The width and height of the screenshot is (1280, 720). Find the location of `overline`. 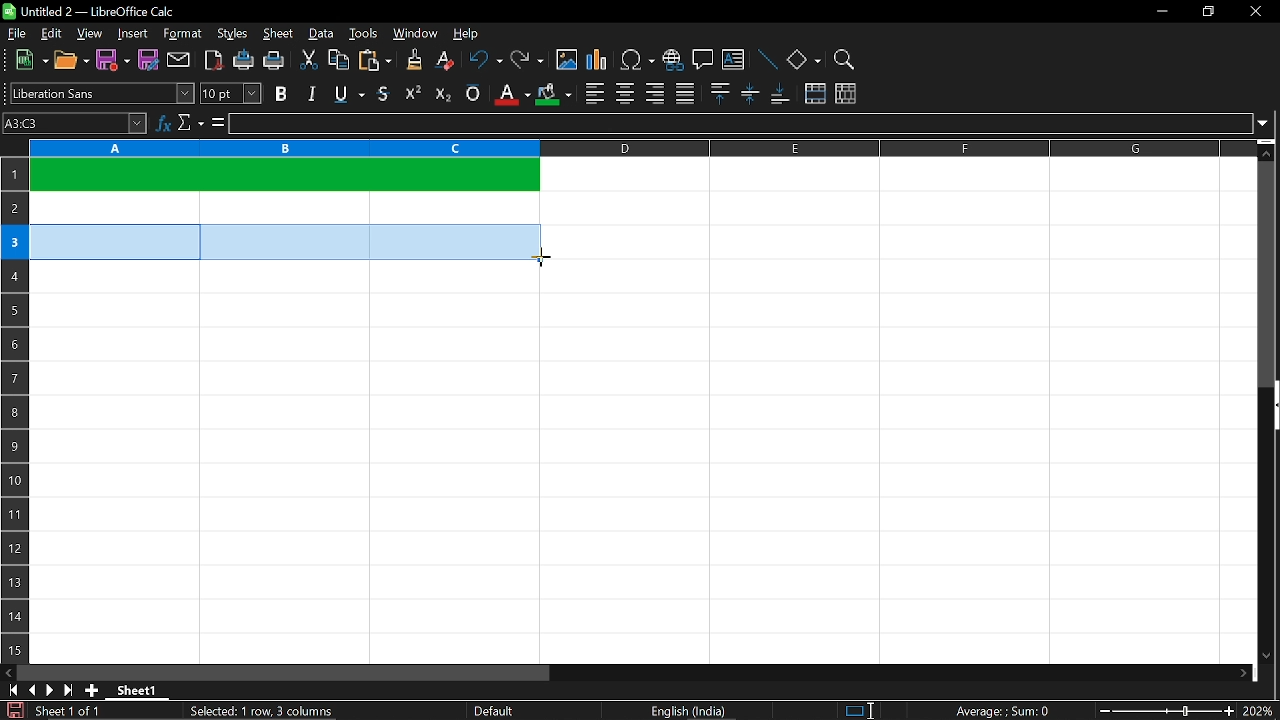

overline is located at coordinates (473, 94).